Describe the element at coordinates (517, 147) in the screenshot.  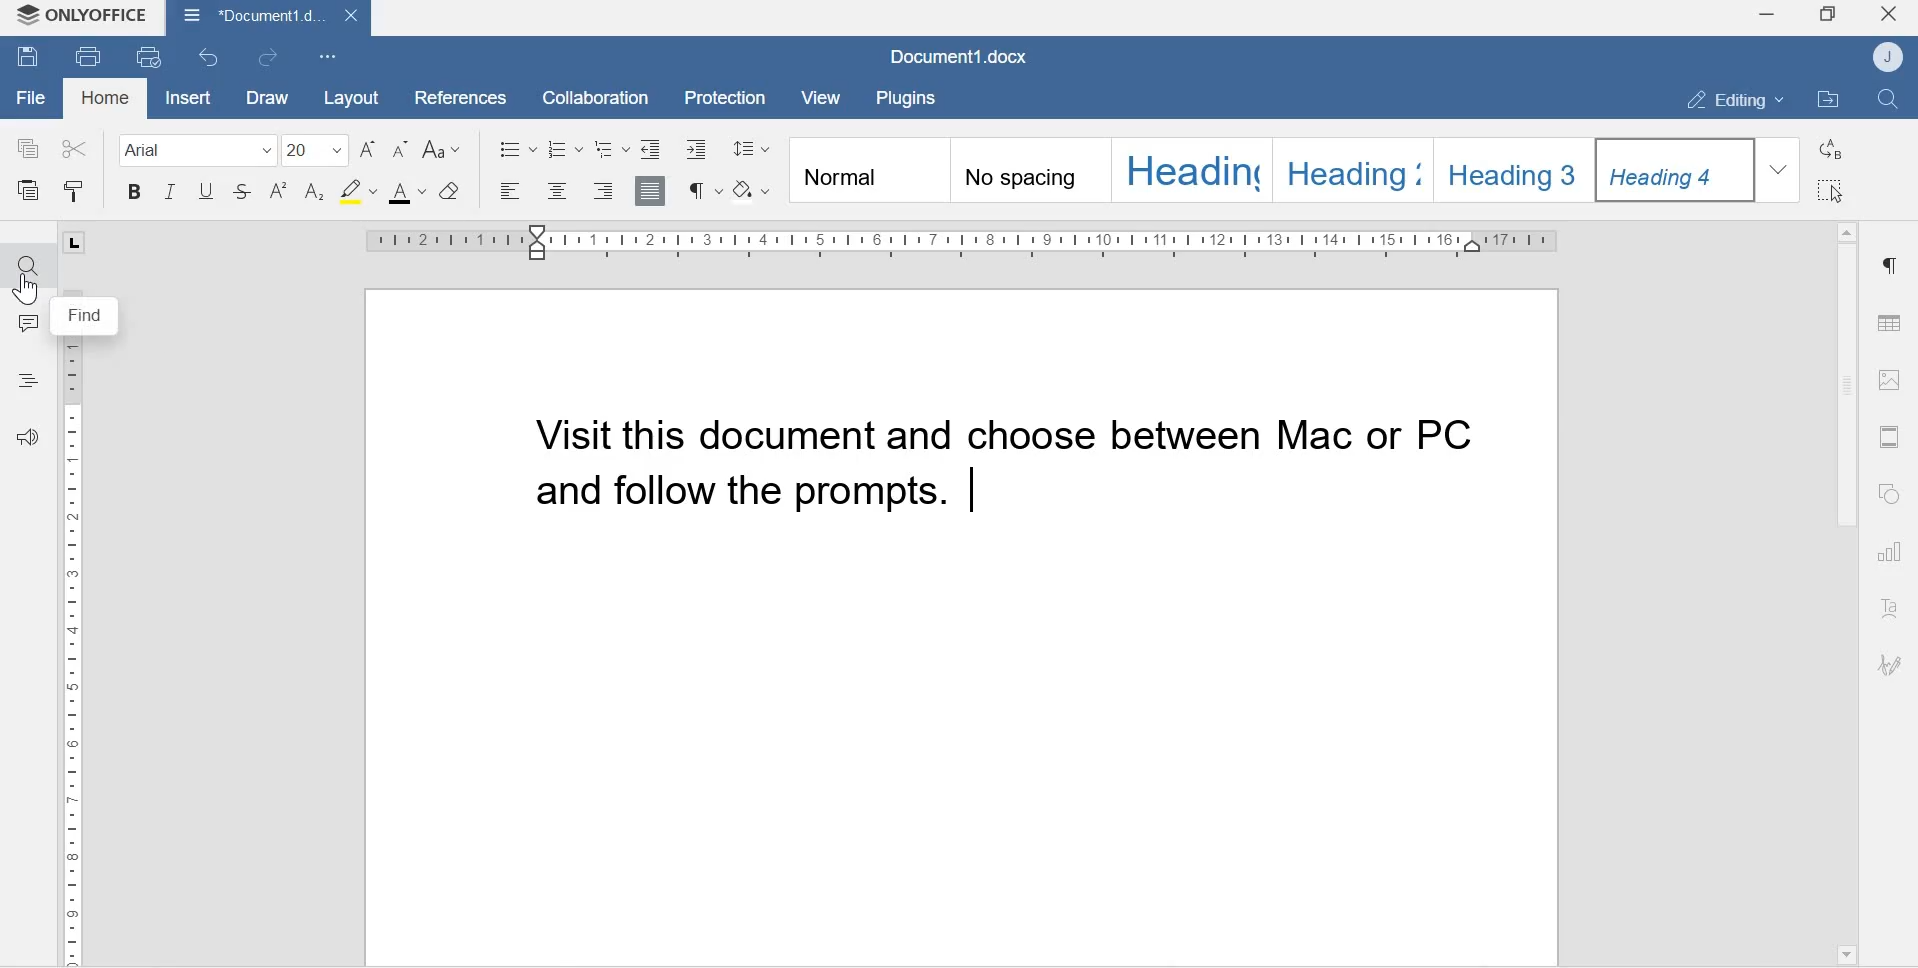
I see `Bullets` at that location.